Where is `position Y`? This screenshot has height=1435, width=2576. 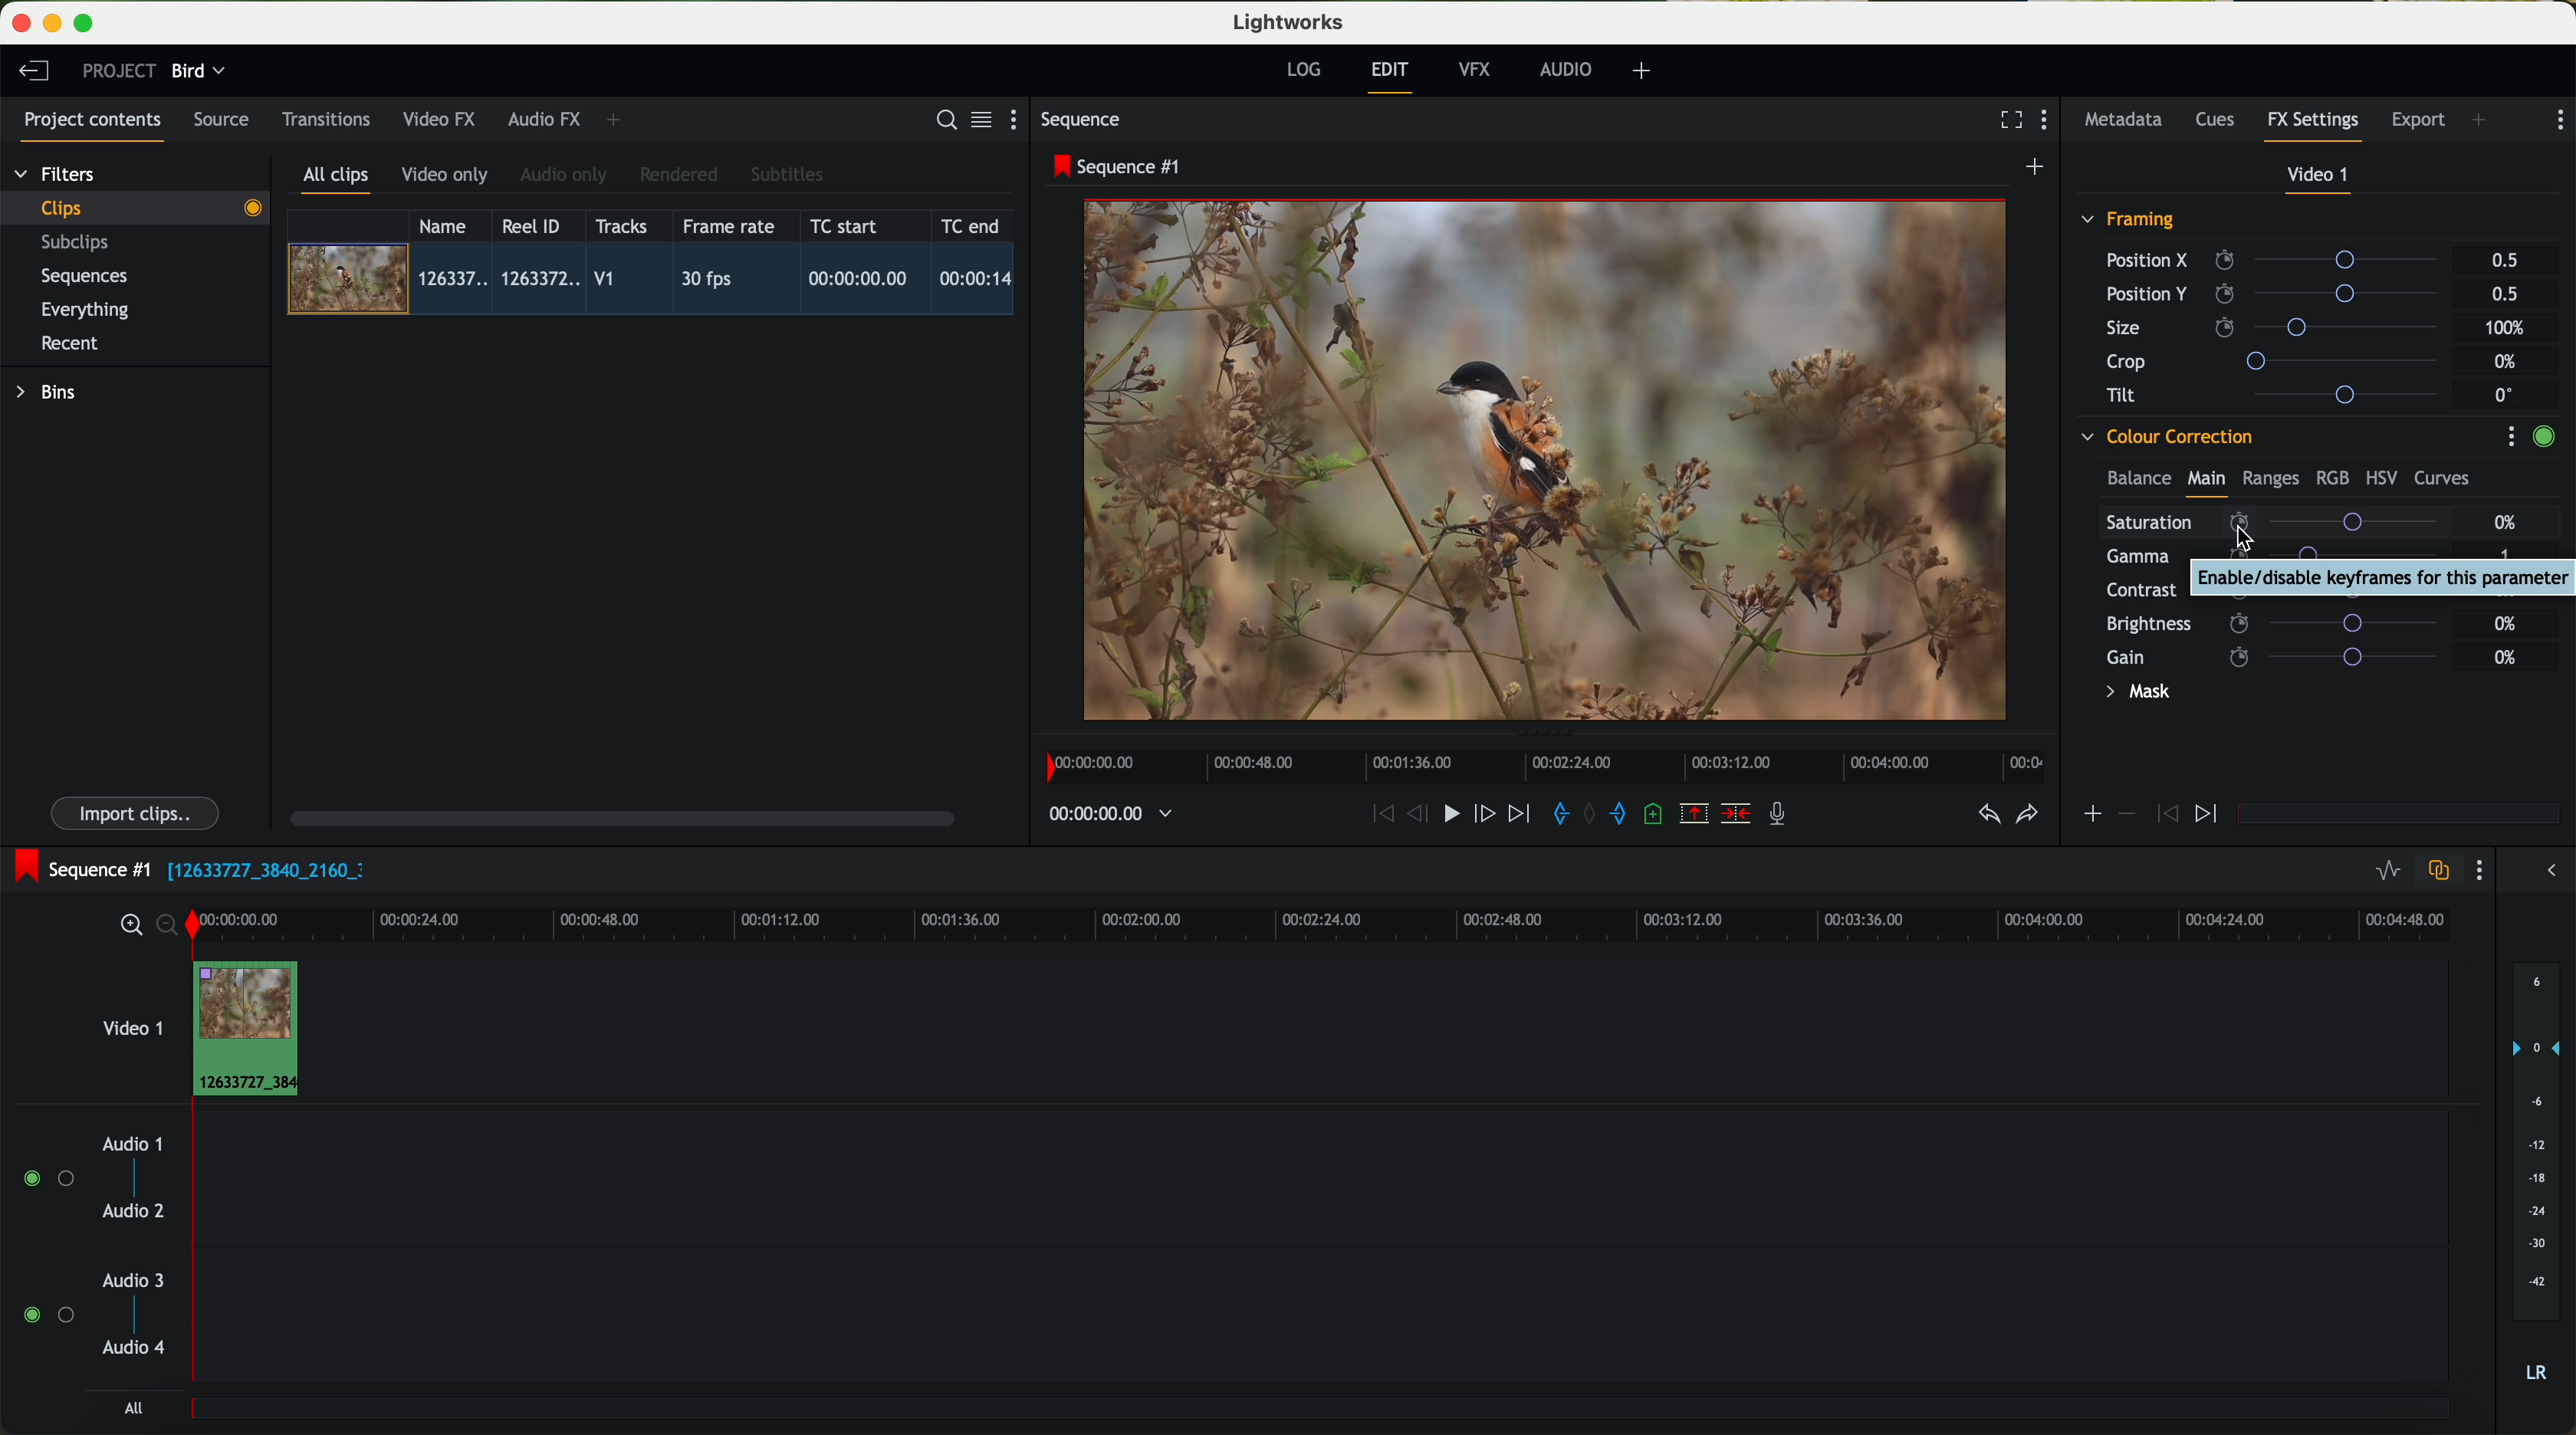 position Y is located at coordinates (2280, 293).